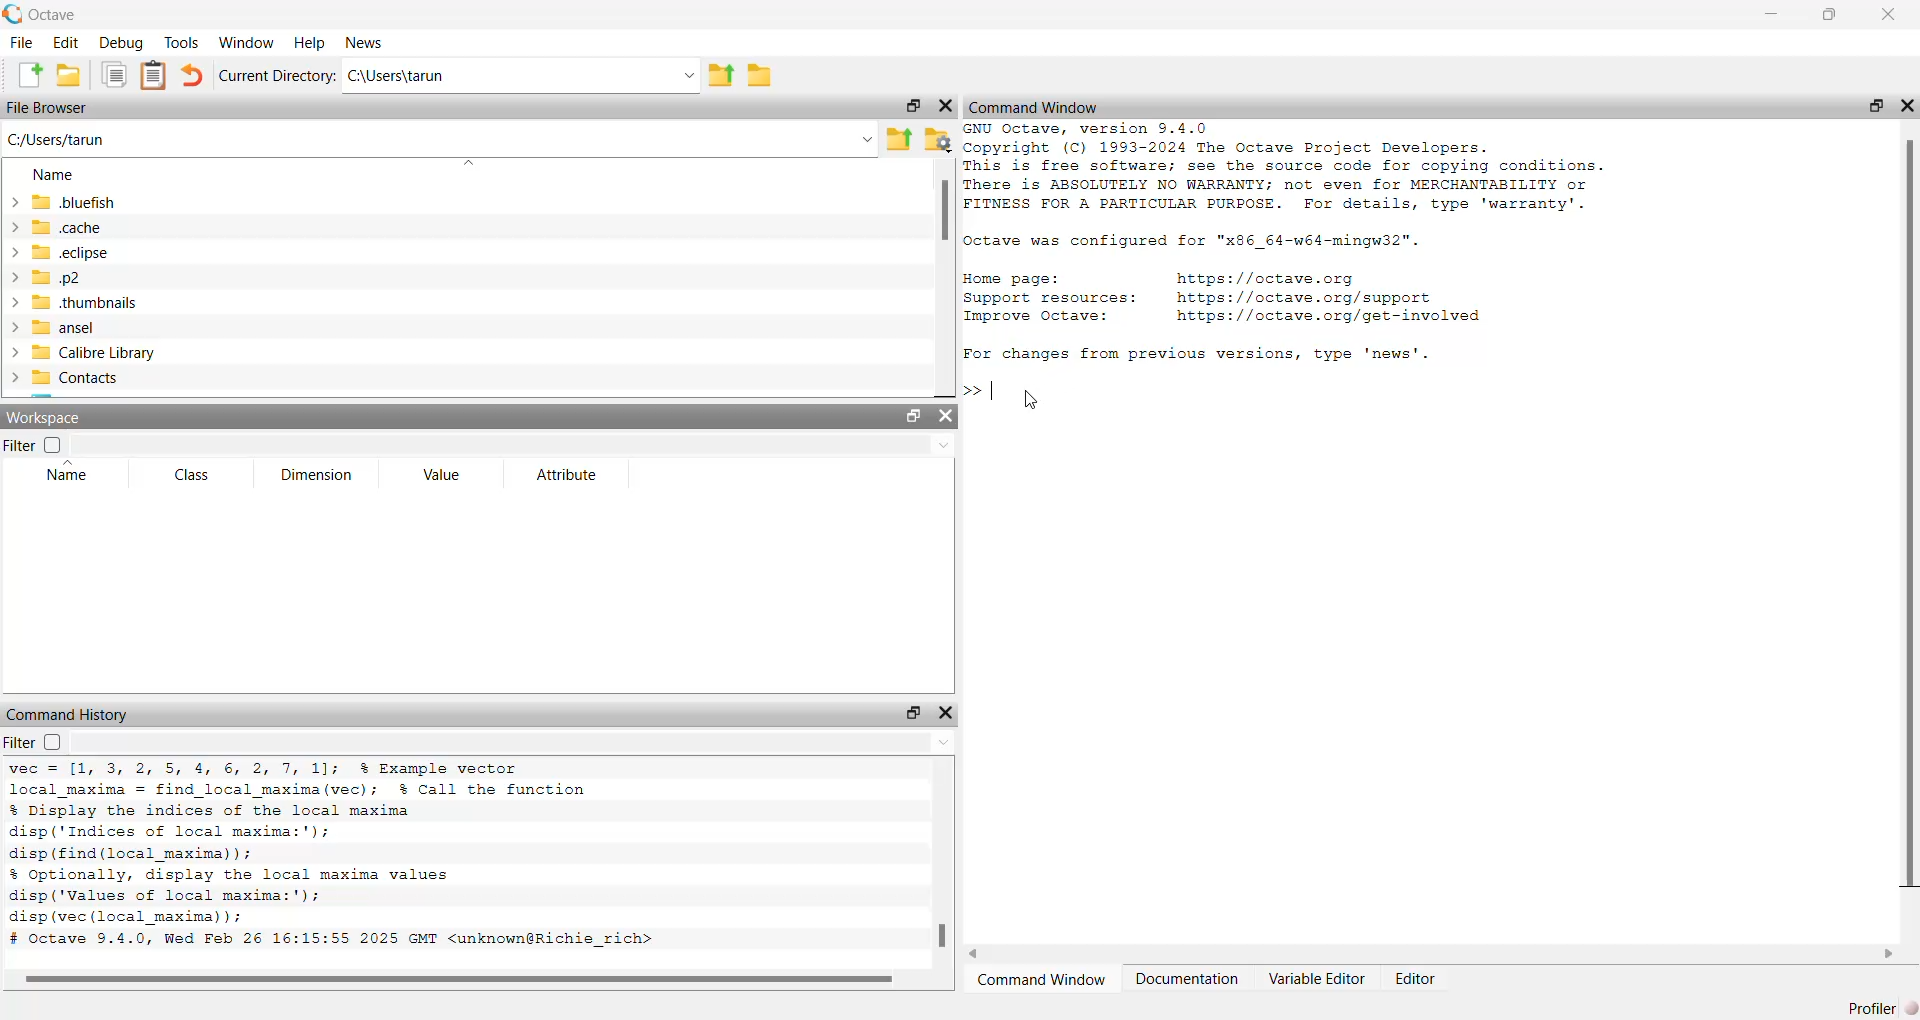 This screenshot has width=1920, height=1020. What do you see at coordinates (63, 328) in the screenshot?
I see `ansel` at bounding box center [63, 328].